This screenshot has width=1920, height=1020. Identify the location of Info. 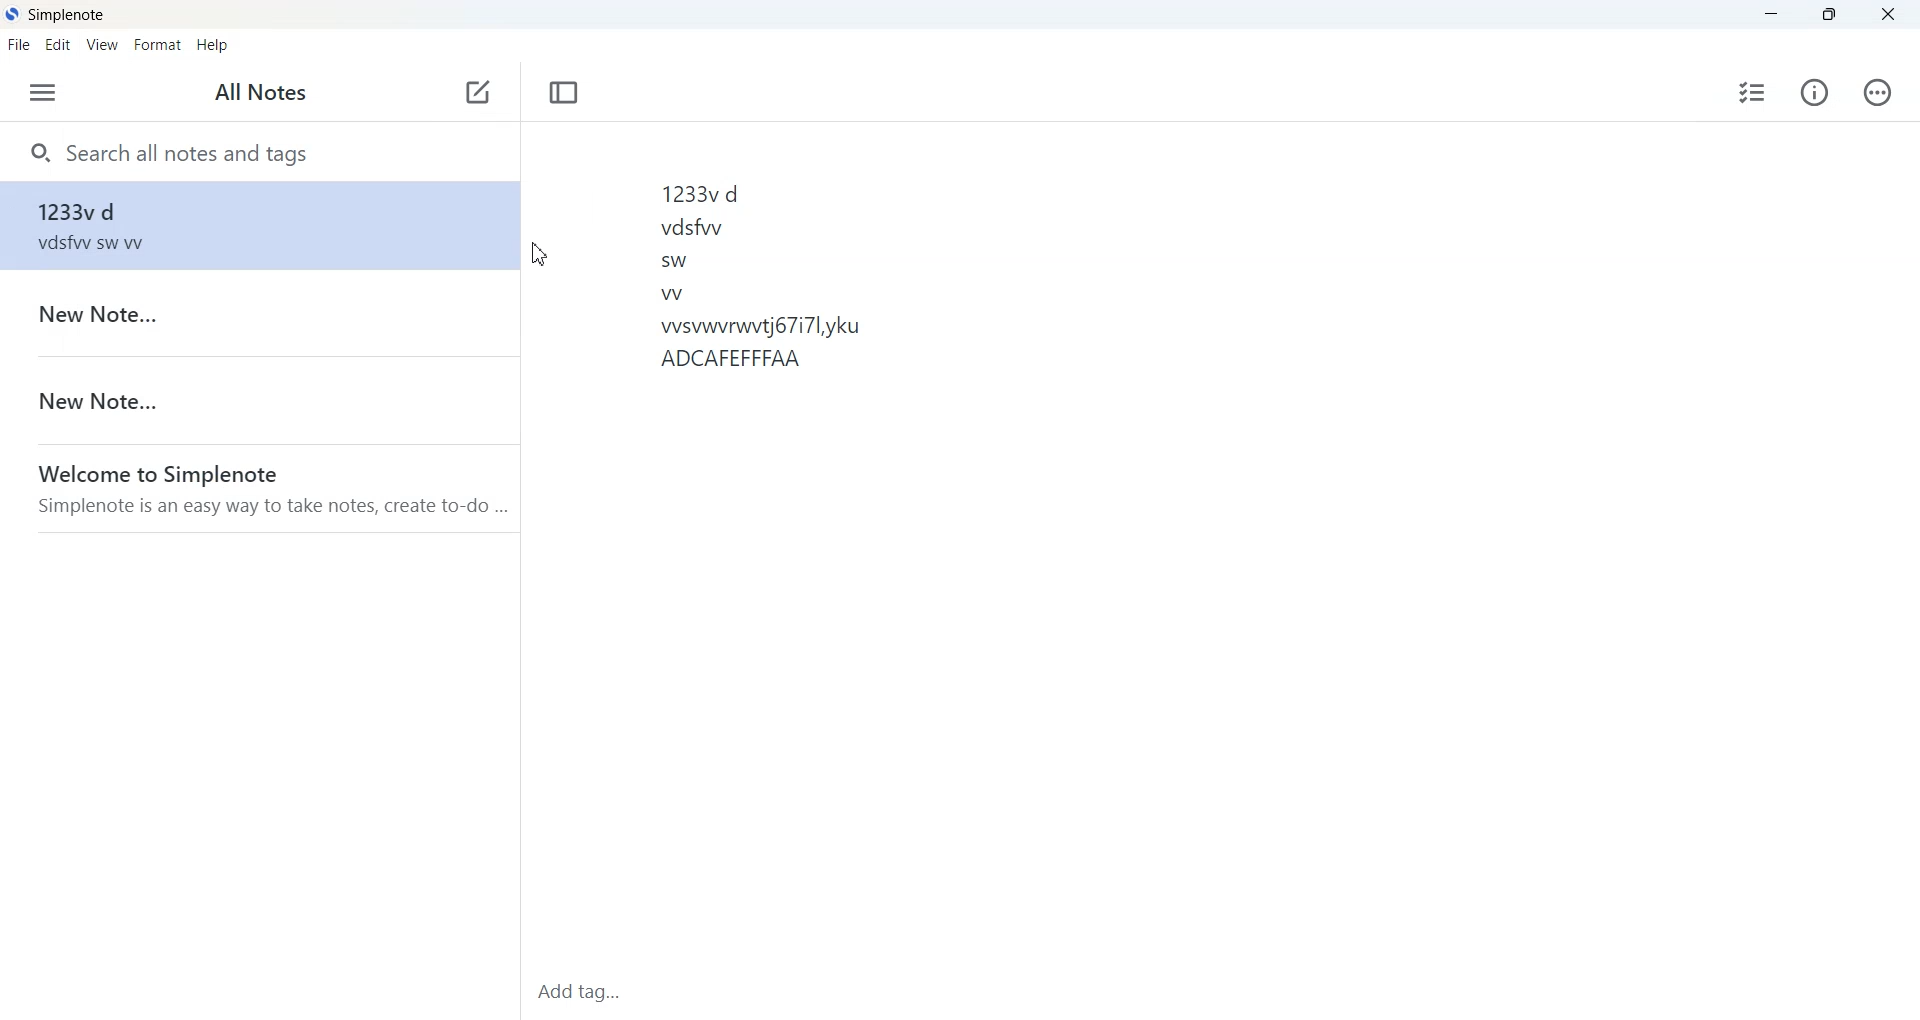
(1814, 91).